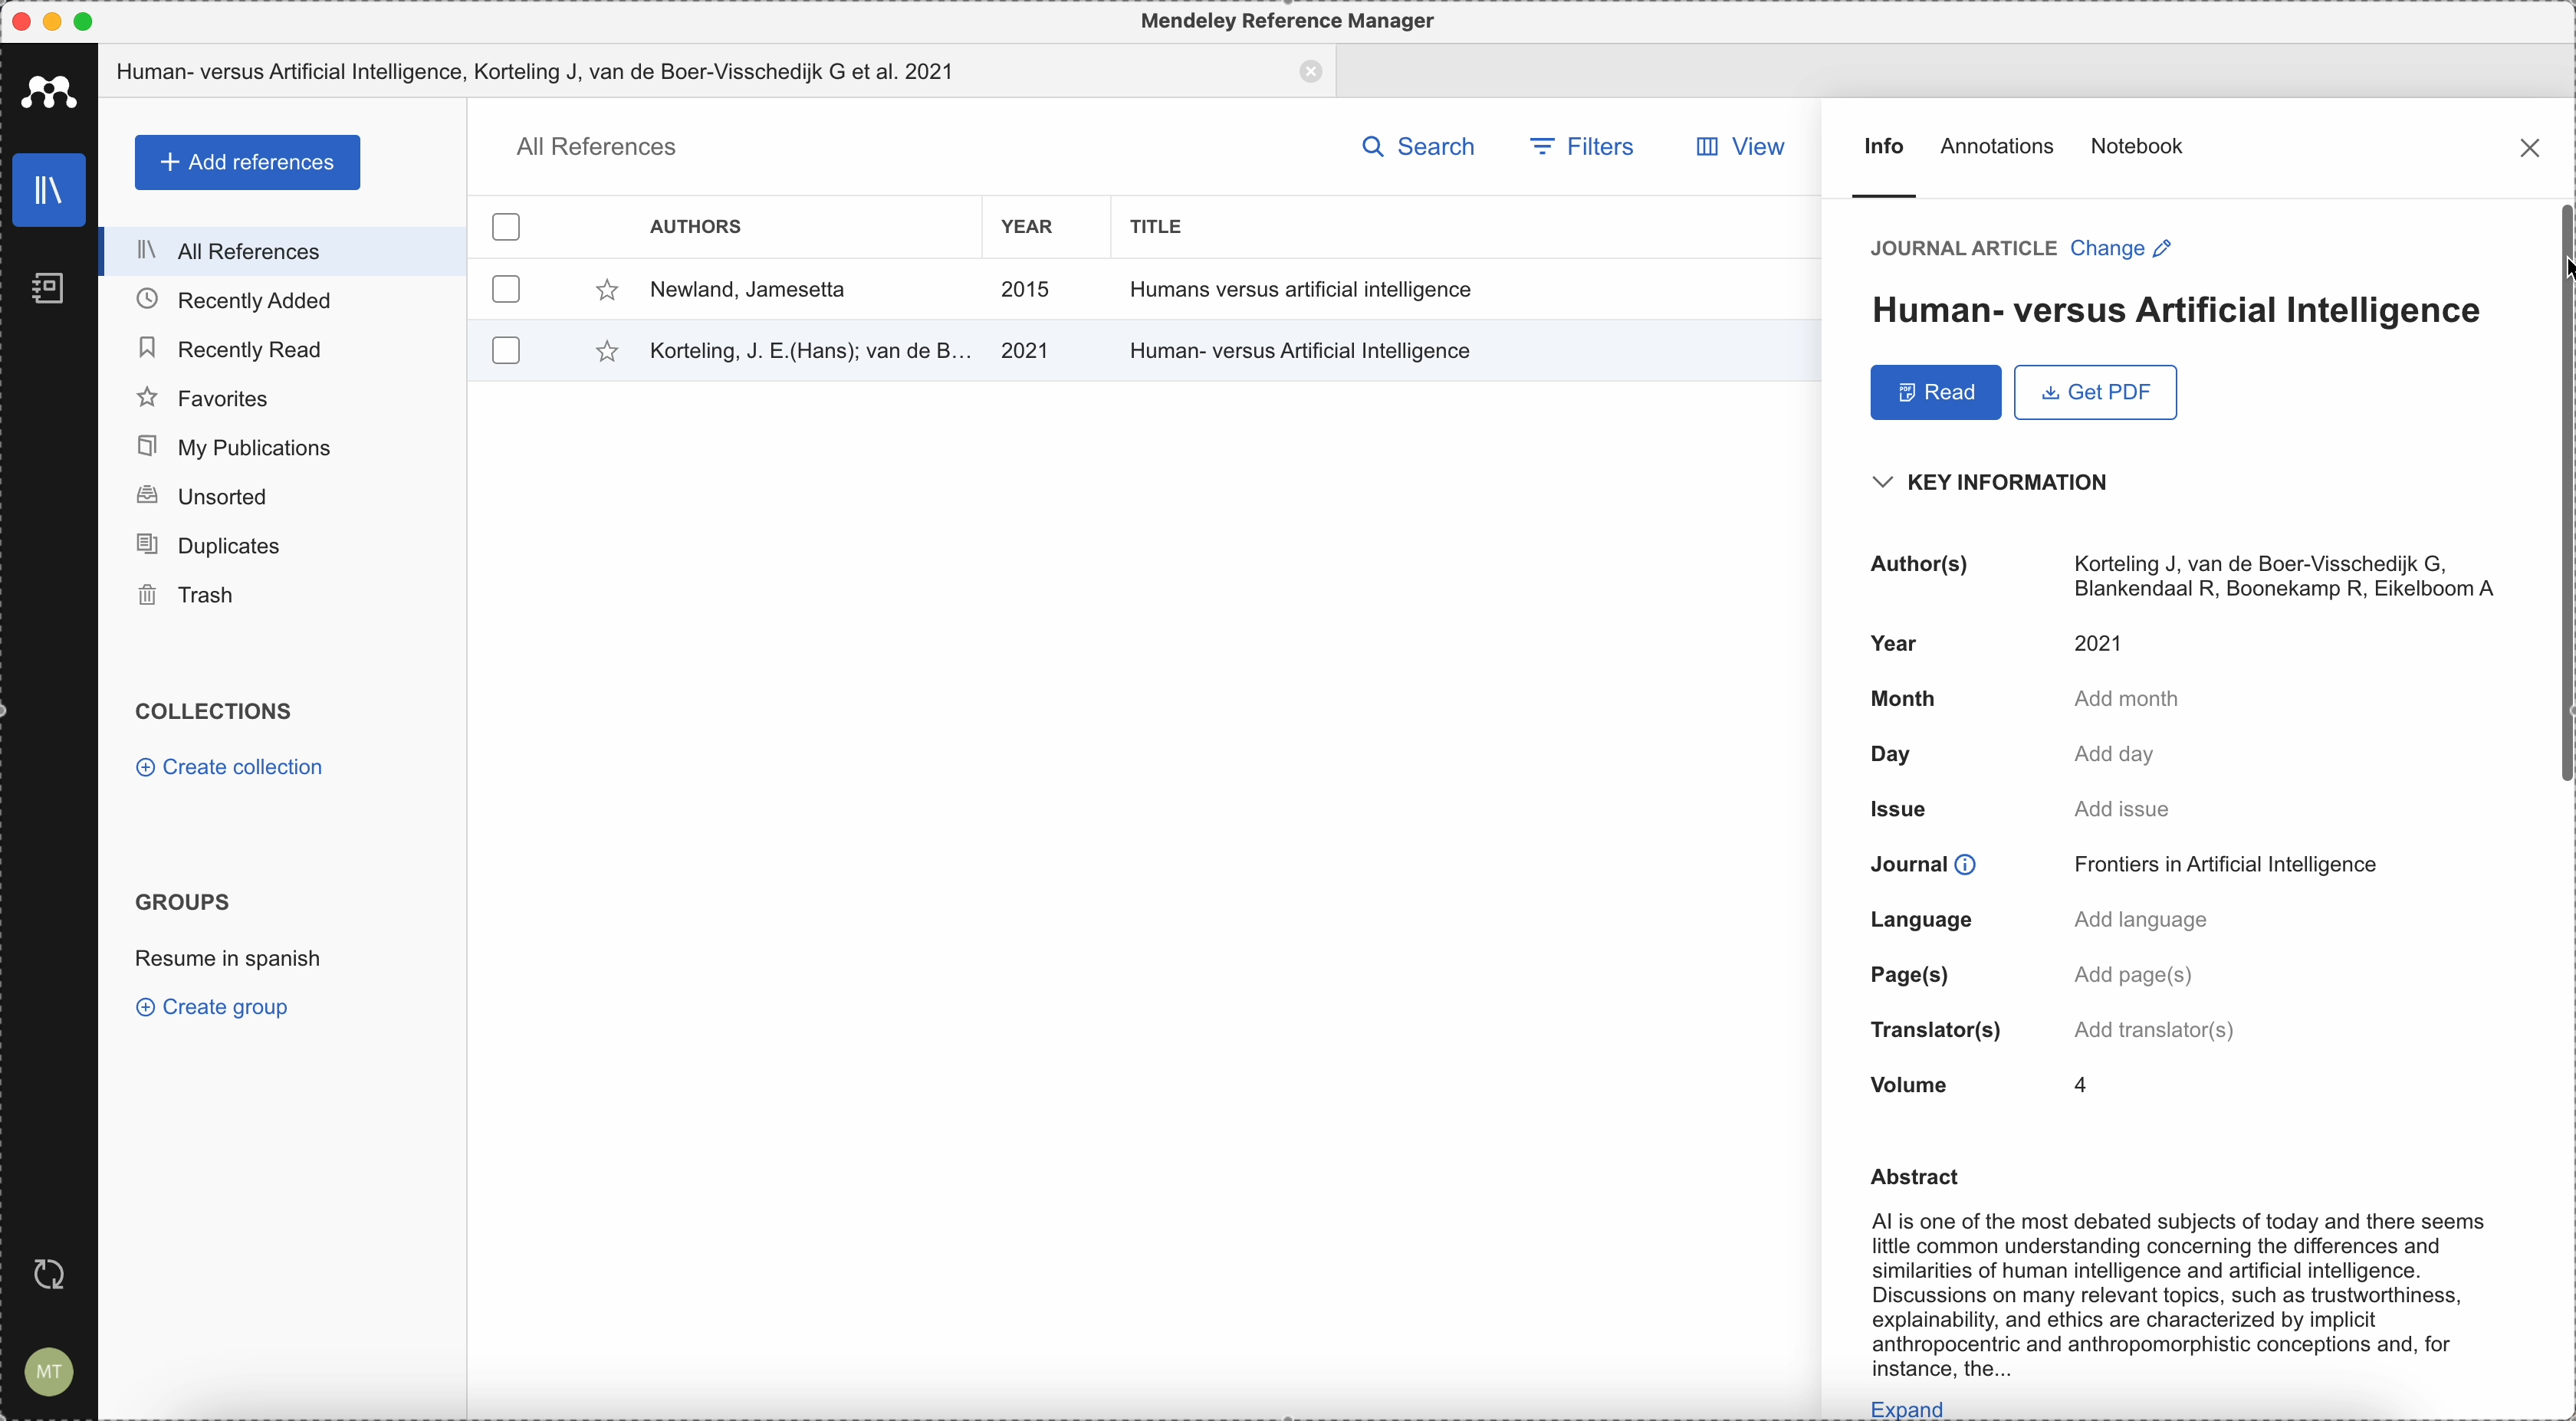 This screenshot has width=2576, height=1421. What do you see at coordinates (184, 901) in the screenshot?
I see `groups` at bounding box center [184, 901].